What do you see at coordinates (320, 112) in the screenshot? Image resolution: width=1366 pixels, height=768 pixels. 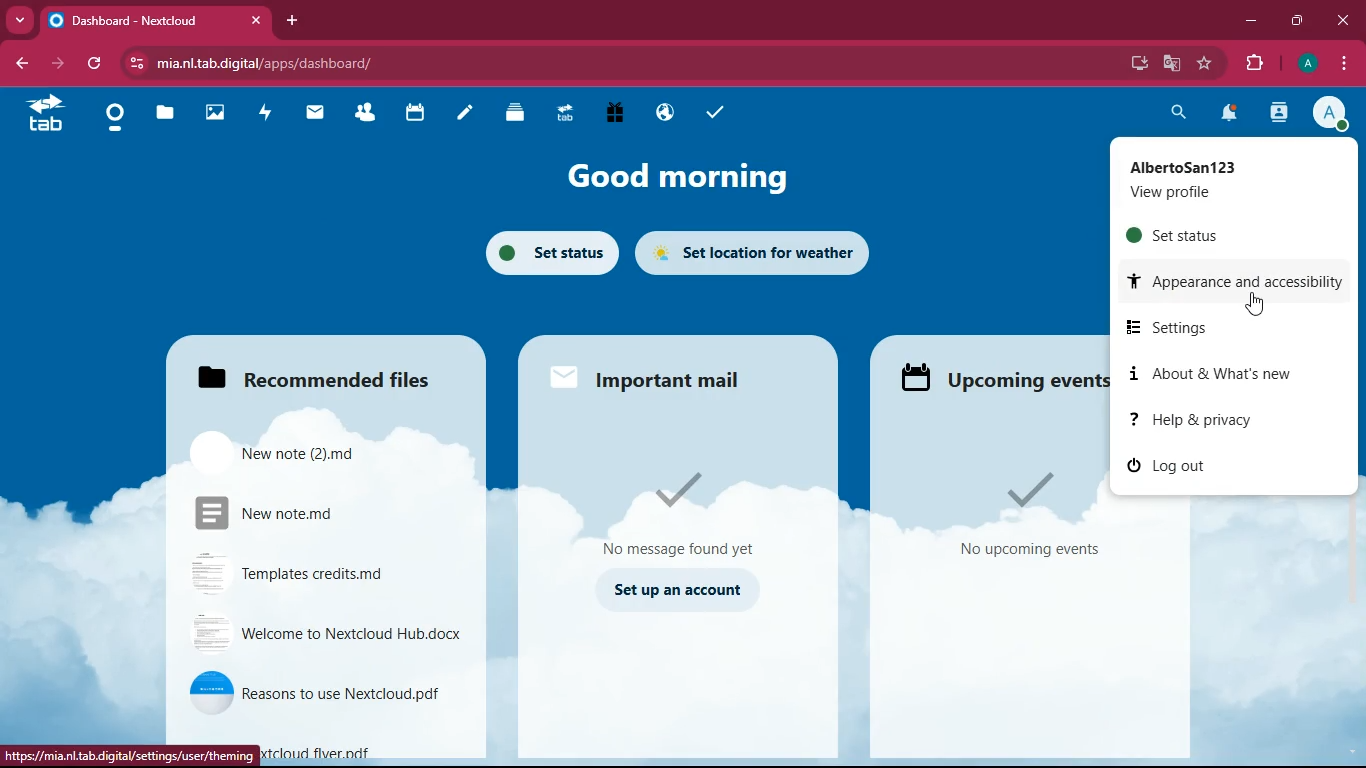 I see `mail` at bounding box center [320, 112].